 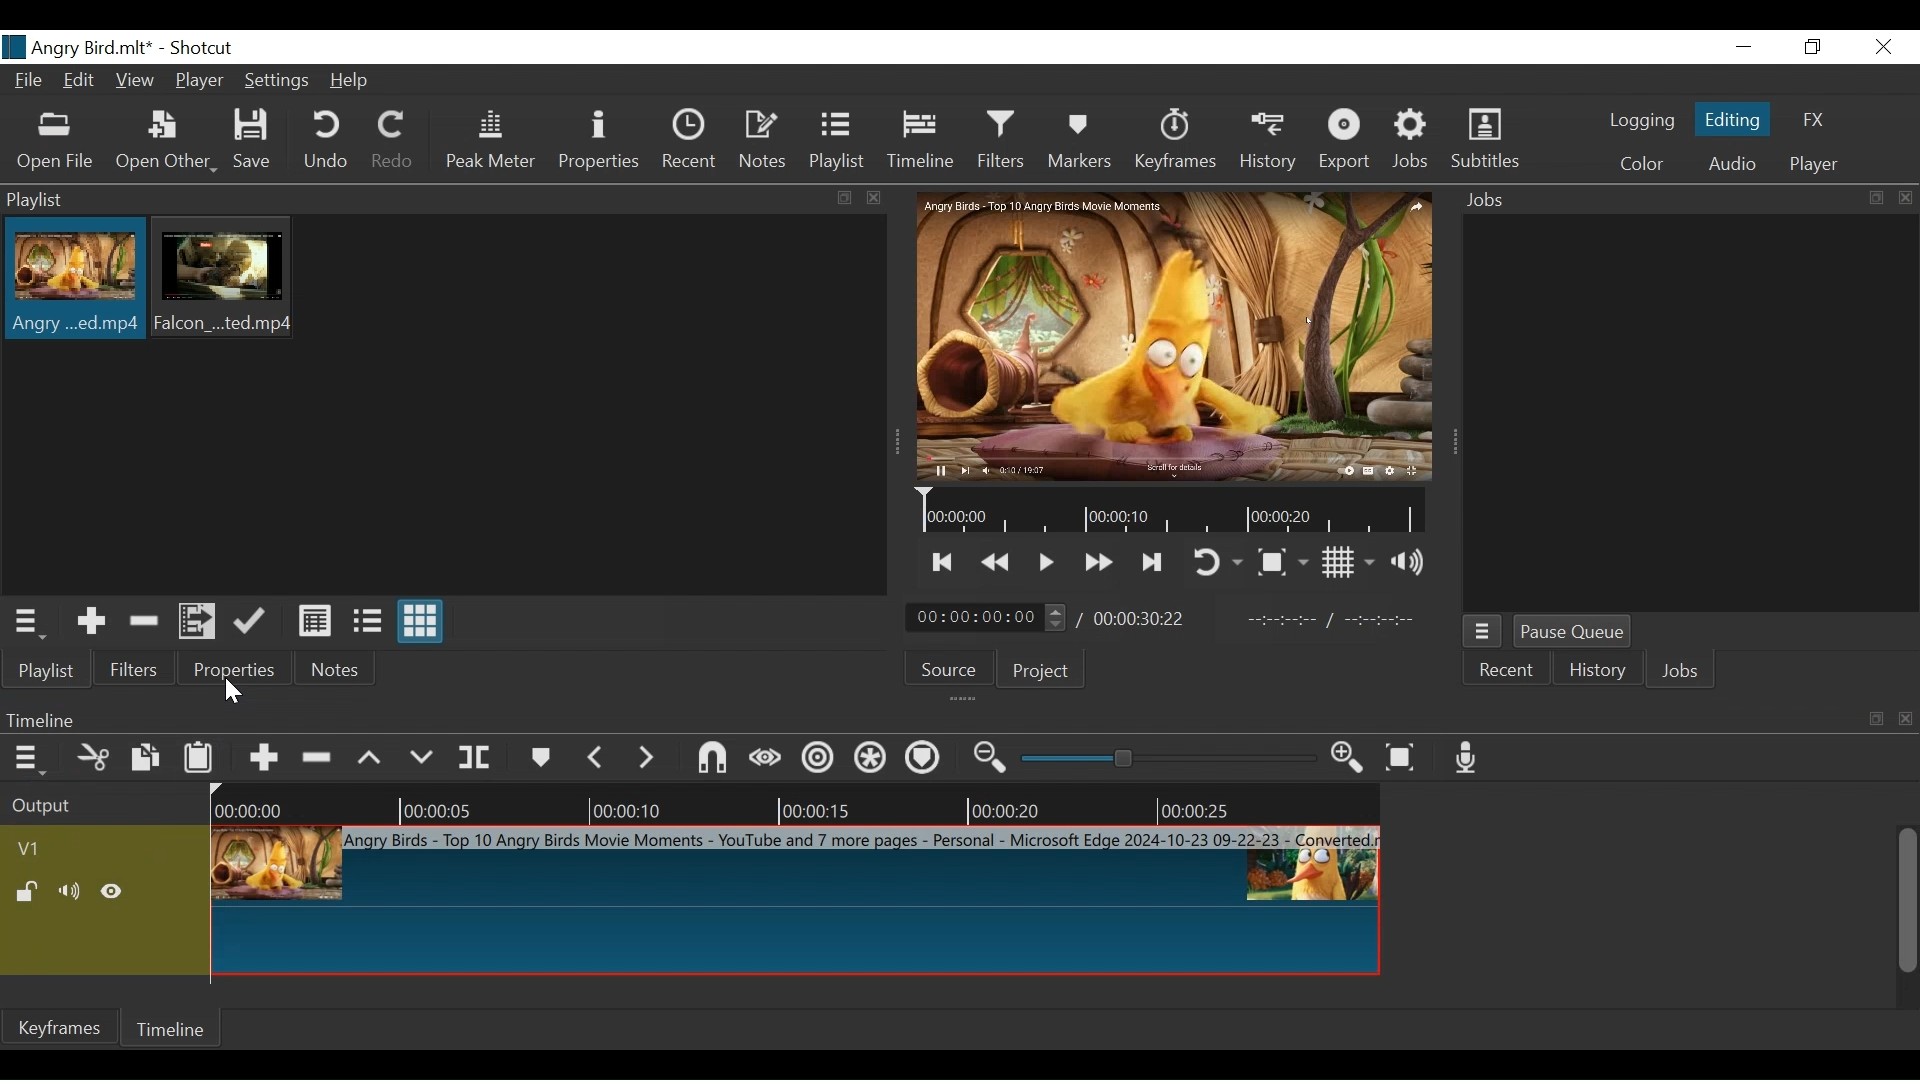 What do you see at coordinates (200, 80) in the screenshot?
I see `Player` at bounding box center [200, 80].